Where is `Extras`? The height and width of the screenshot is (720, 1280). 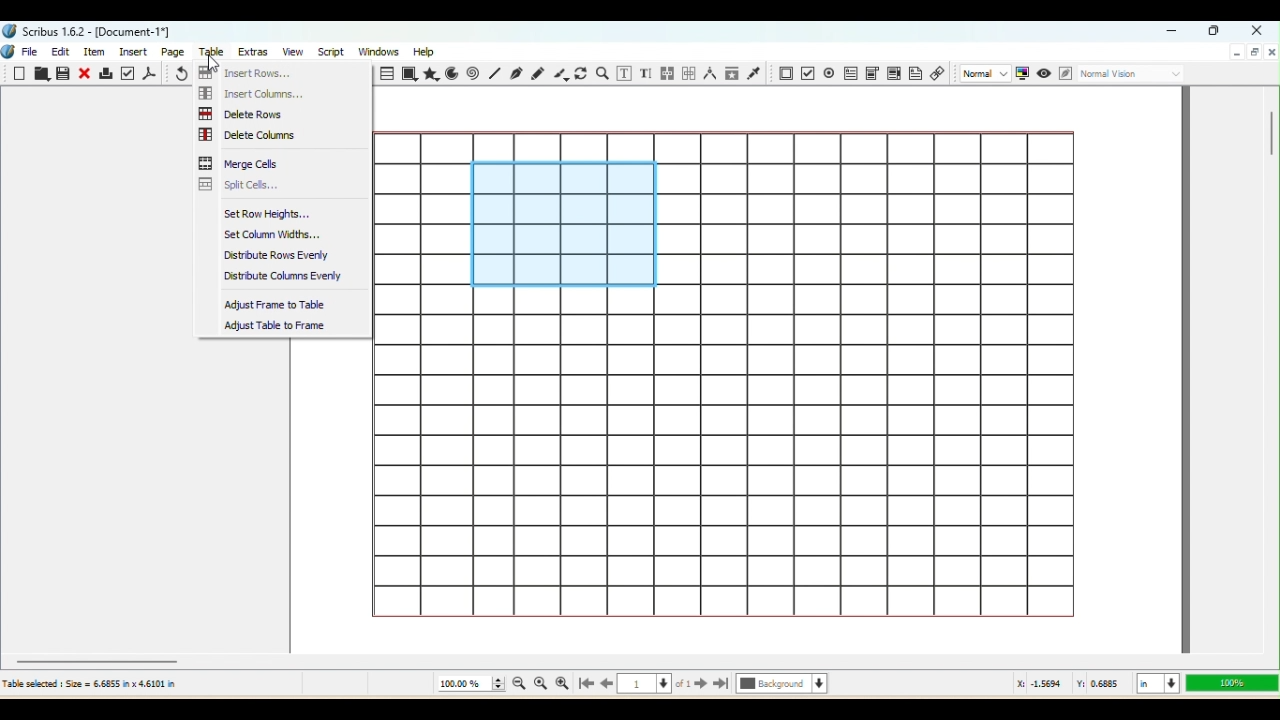 Extras is located at coordinates (255, 51).